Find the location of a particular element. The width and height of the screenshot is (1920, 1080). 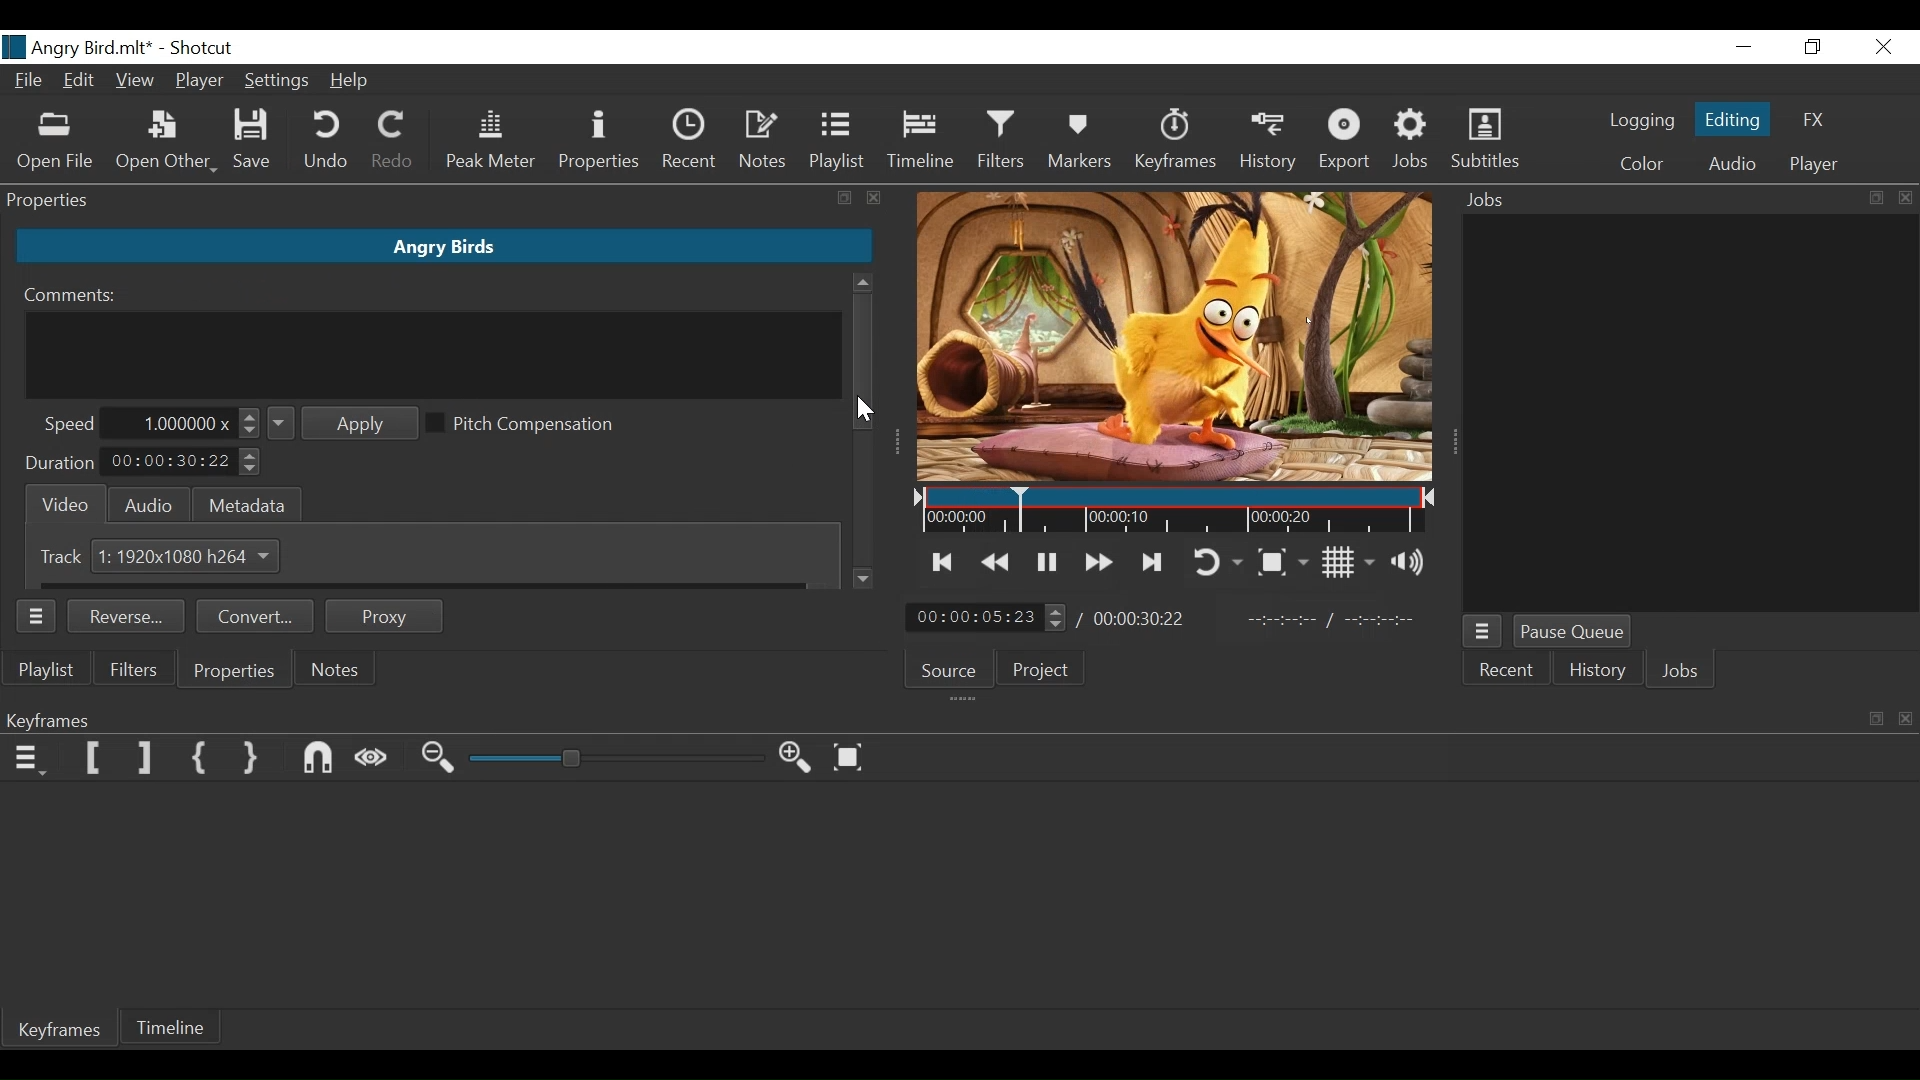

Jobs is located at coordinates (1411, 143).